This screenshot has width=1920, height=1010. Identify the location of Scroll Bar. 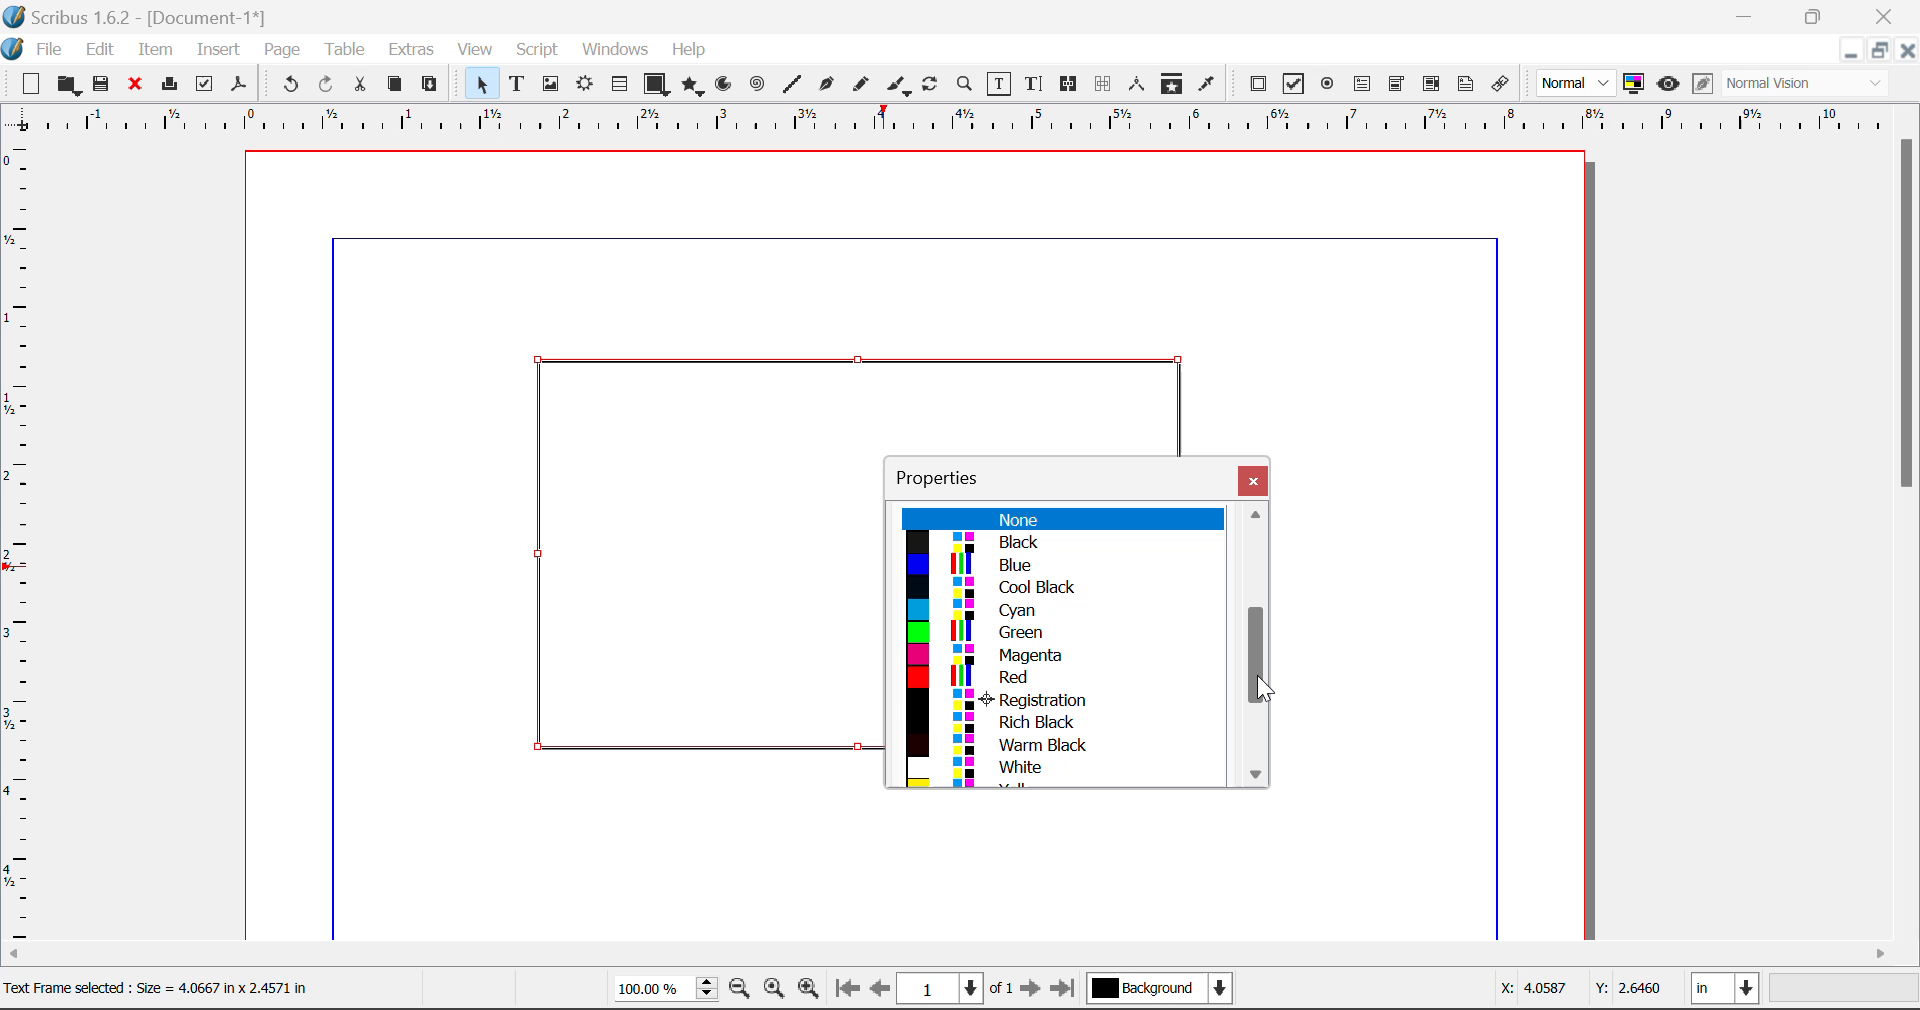
(1908, 534).